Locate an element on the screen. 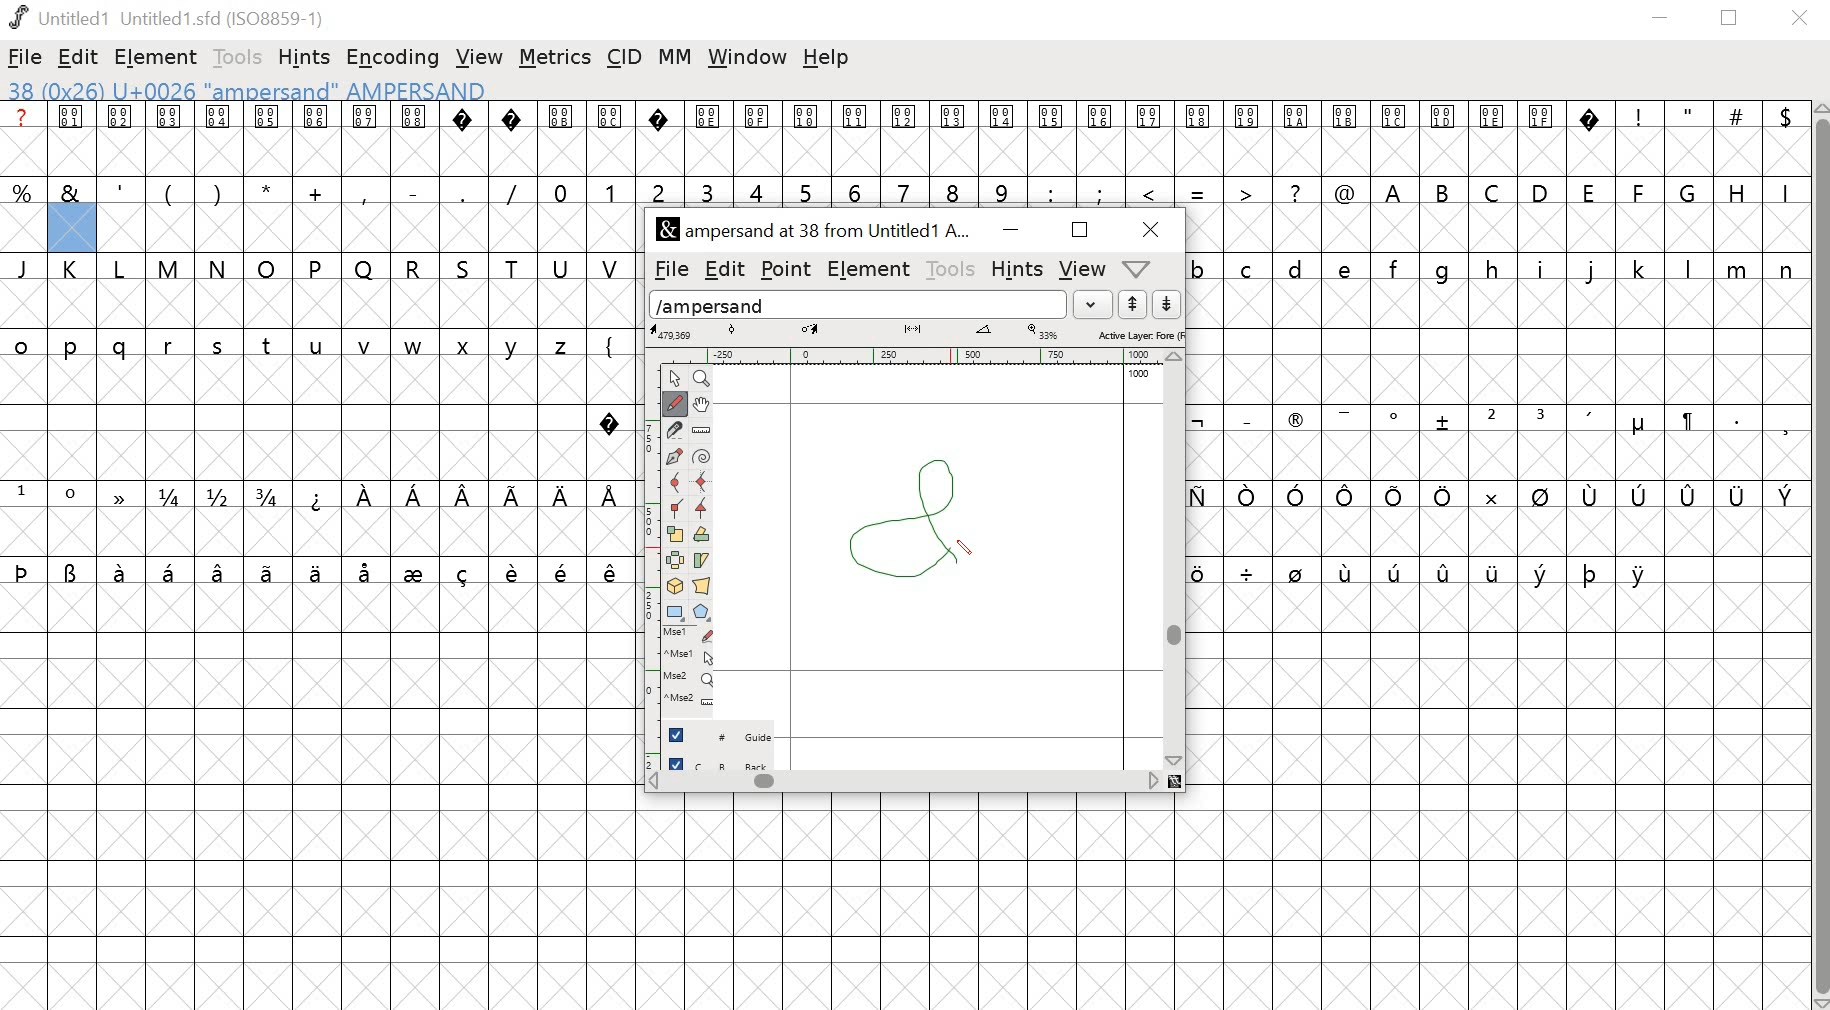  symbol is located at coordinates (1351, 496).